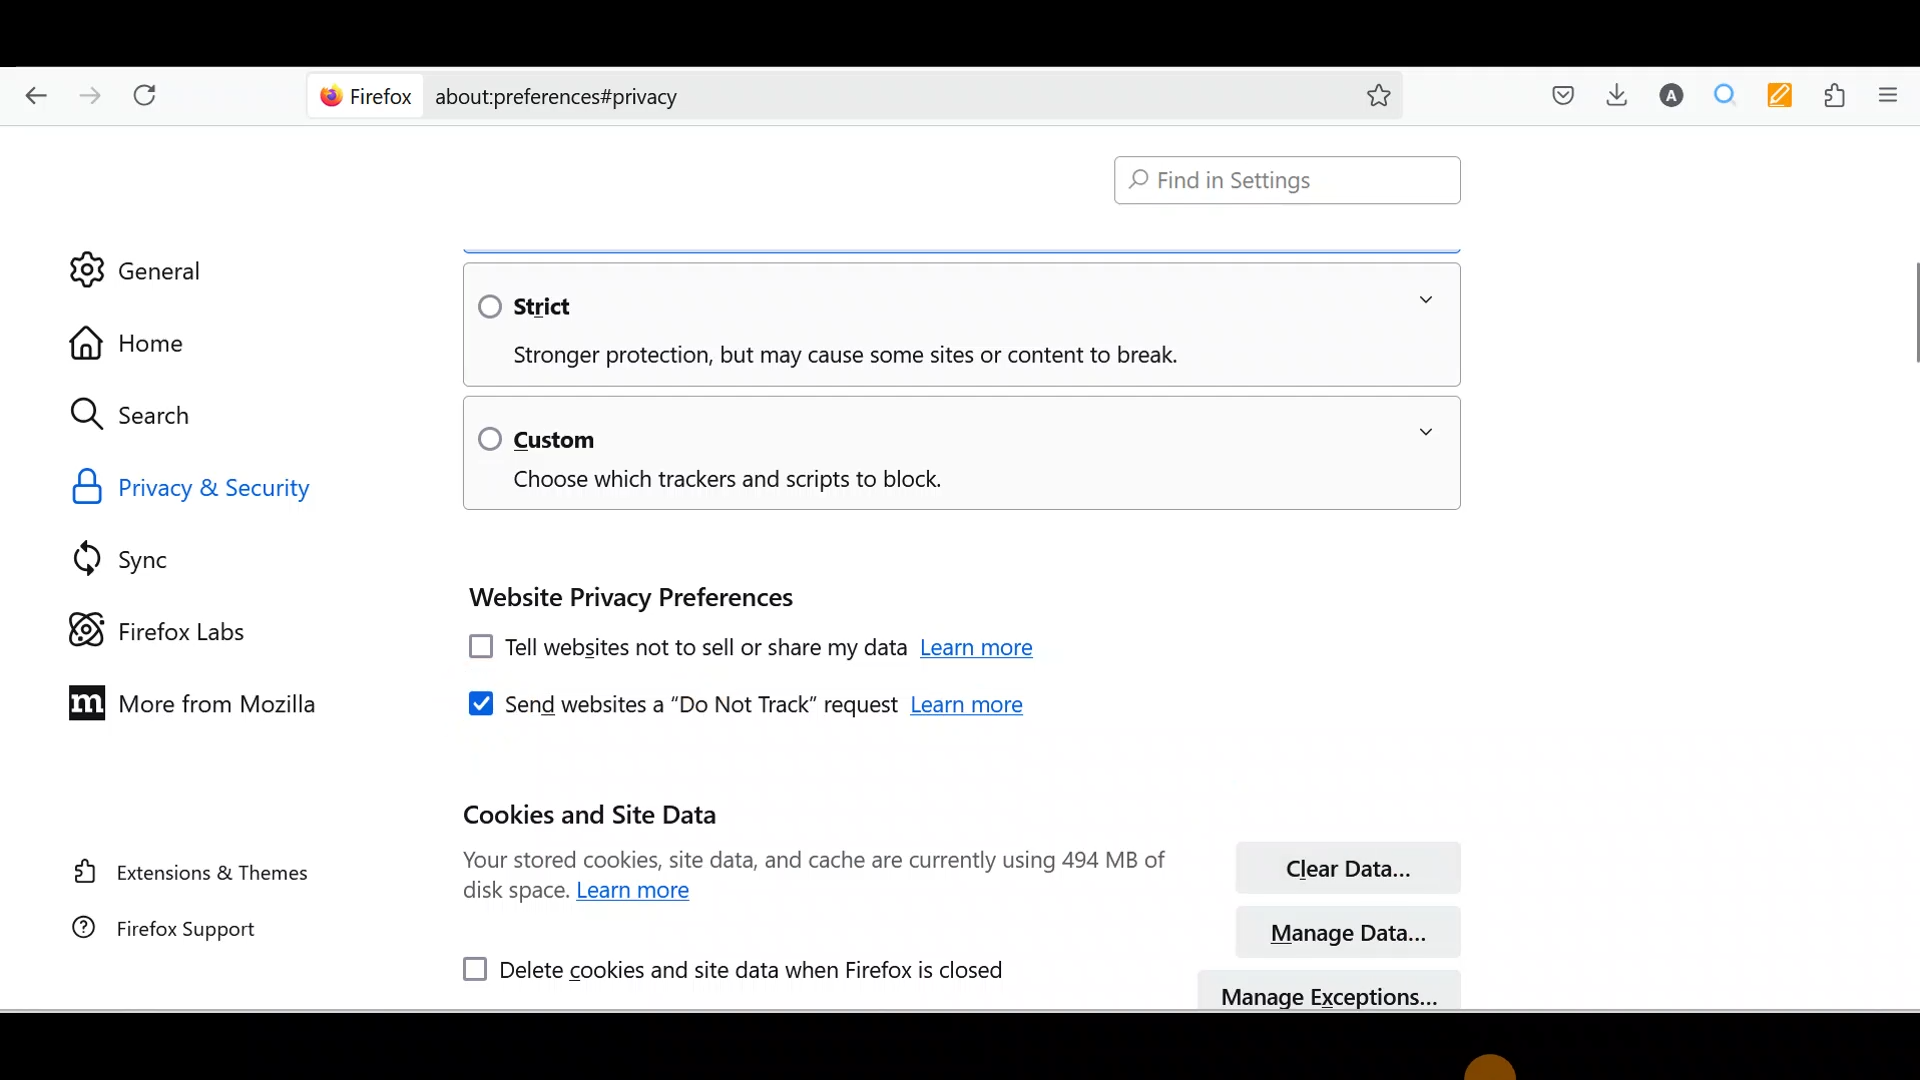  I want to click on Learn more, so click(968, 708).